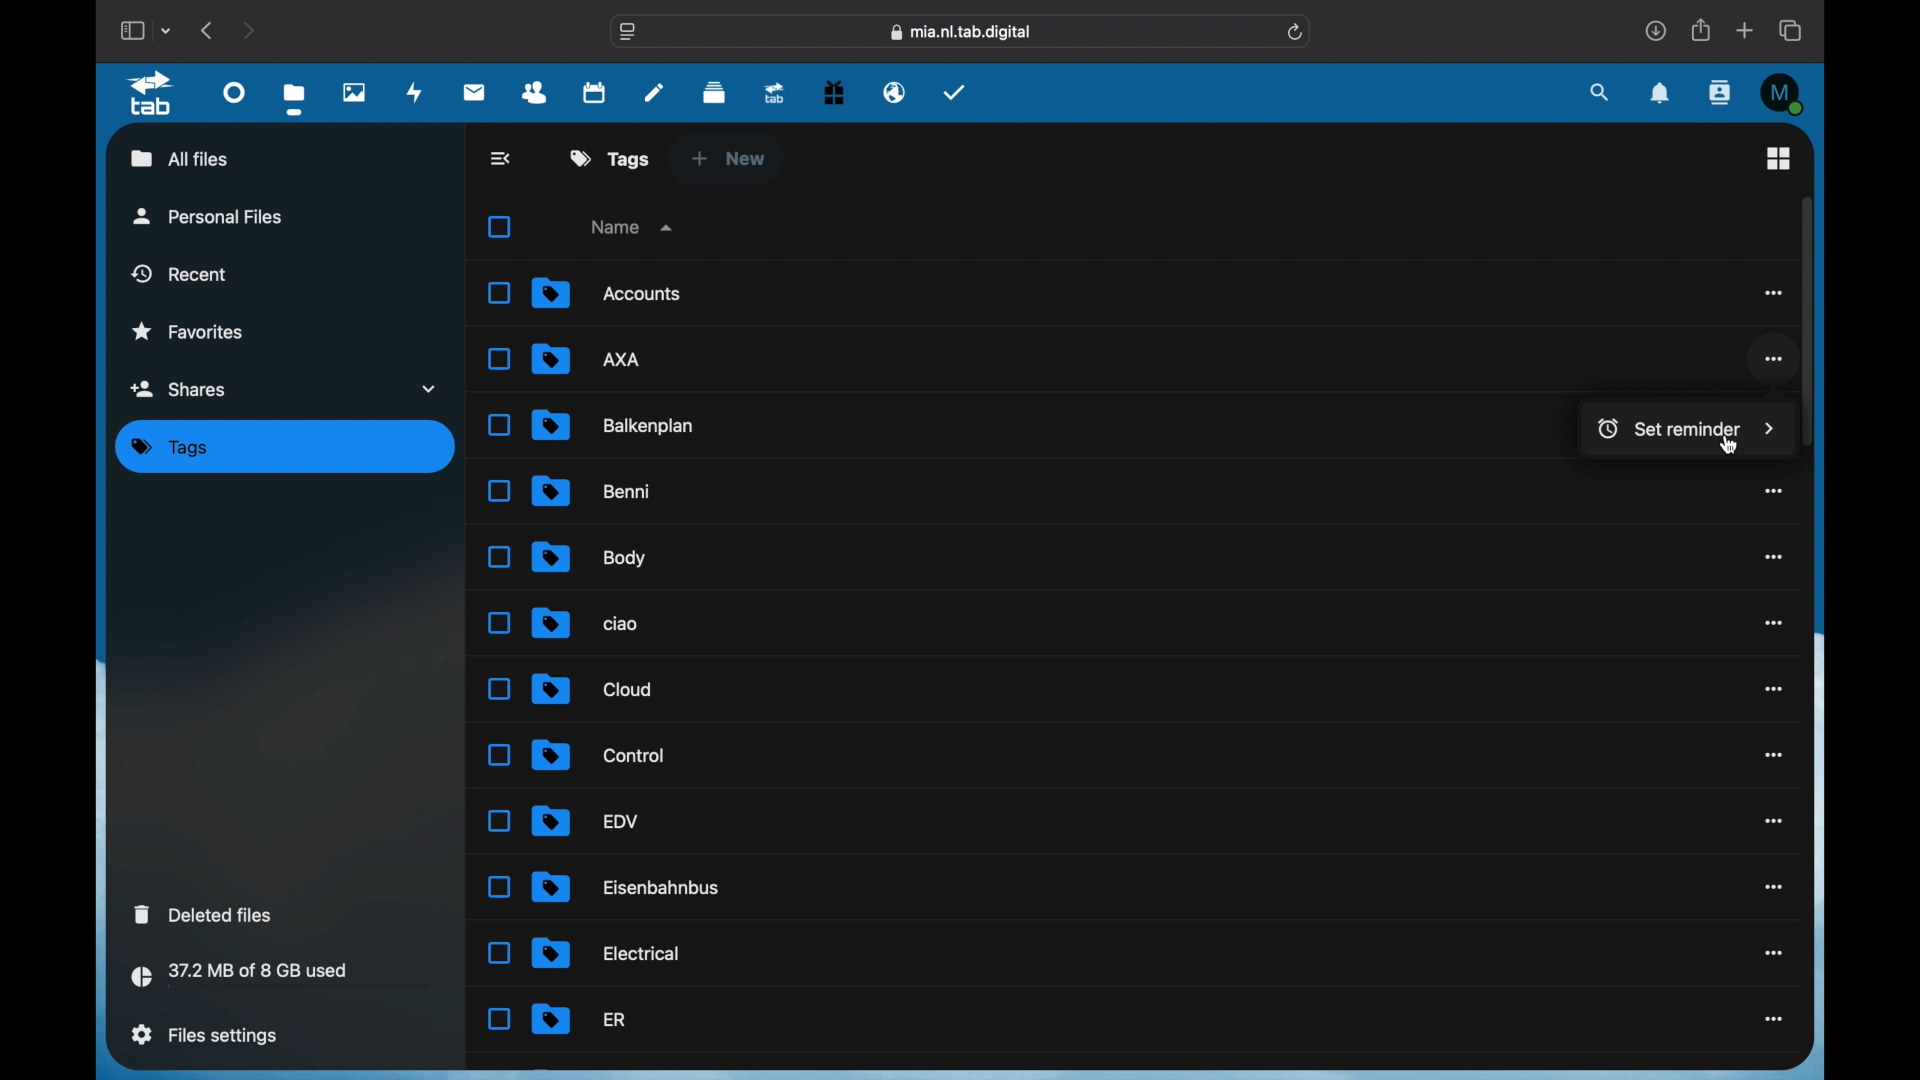  I want to click on notifications, so click(1662, 94).